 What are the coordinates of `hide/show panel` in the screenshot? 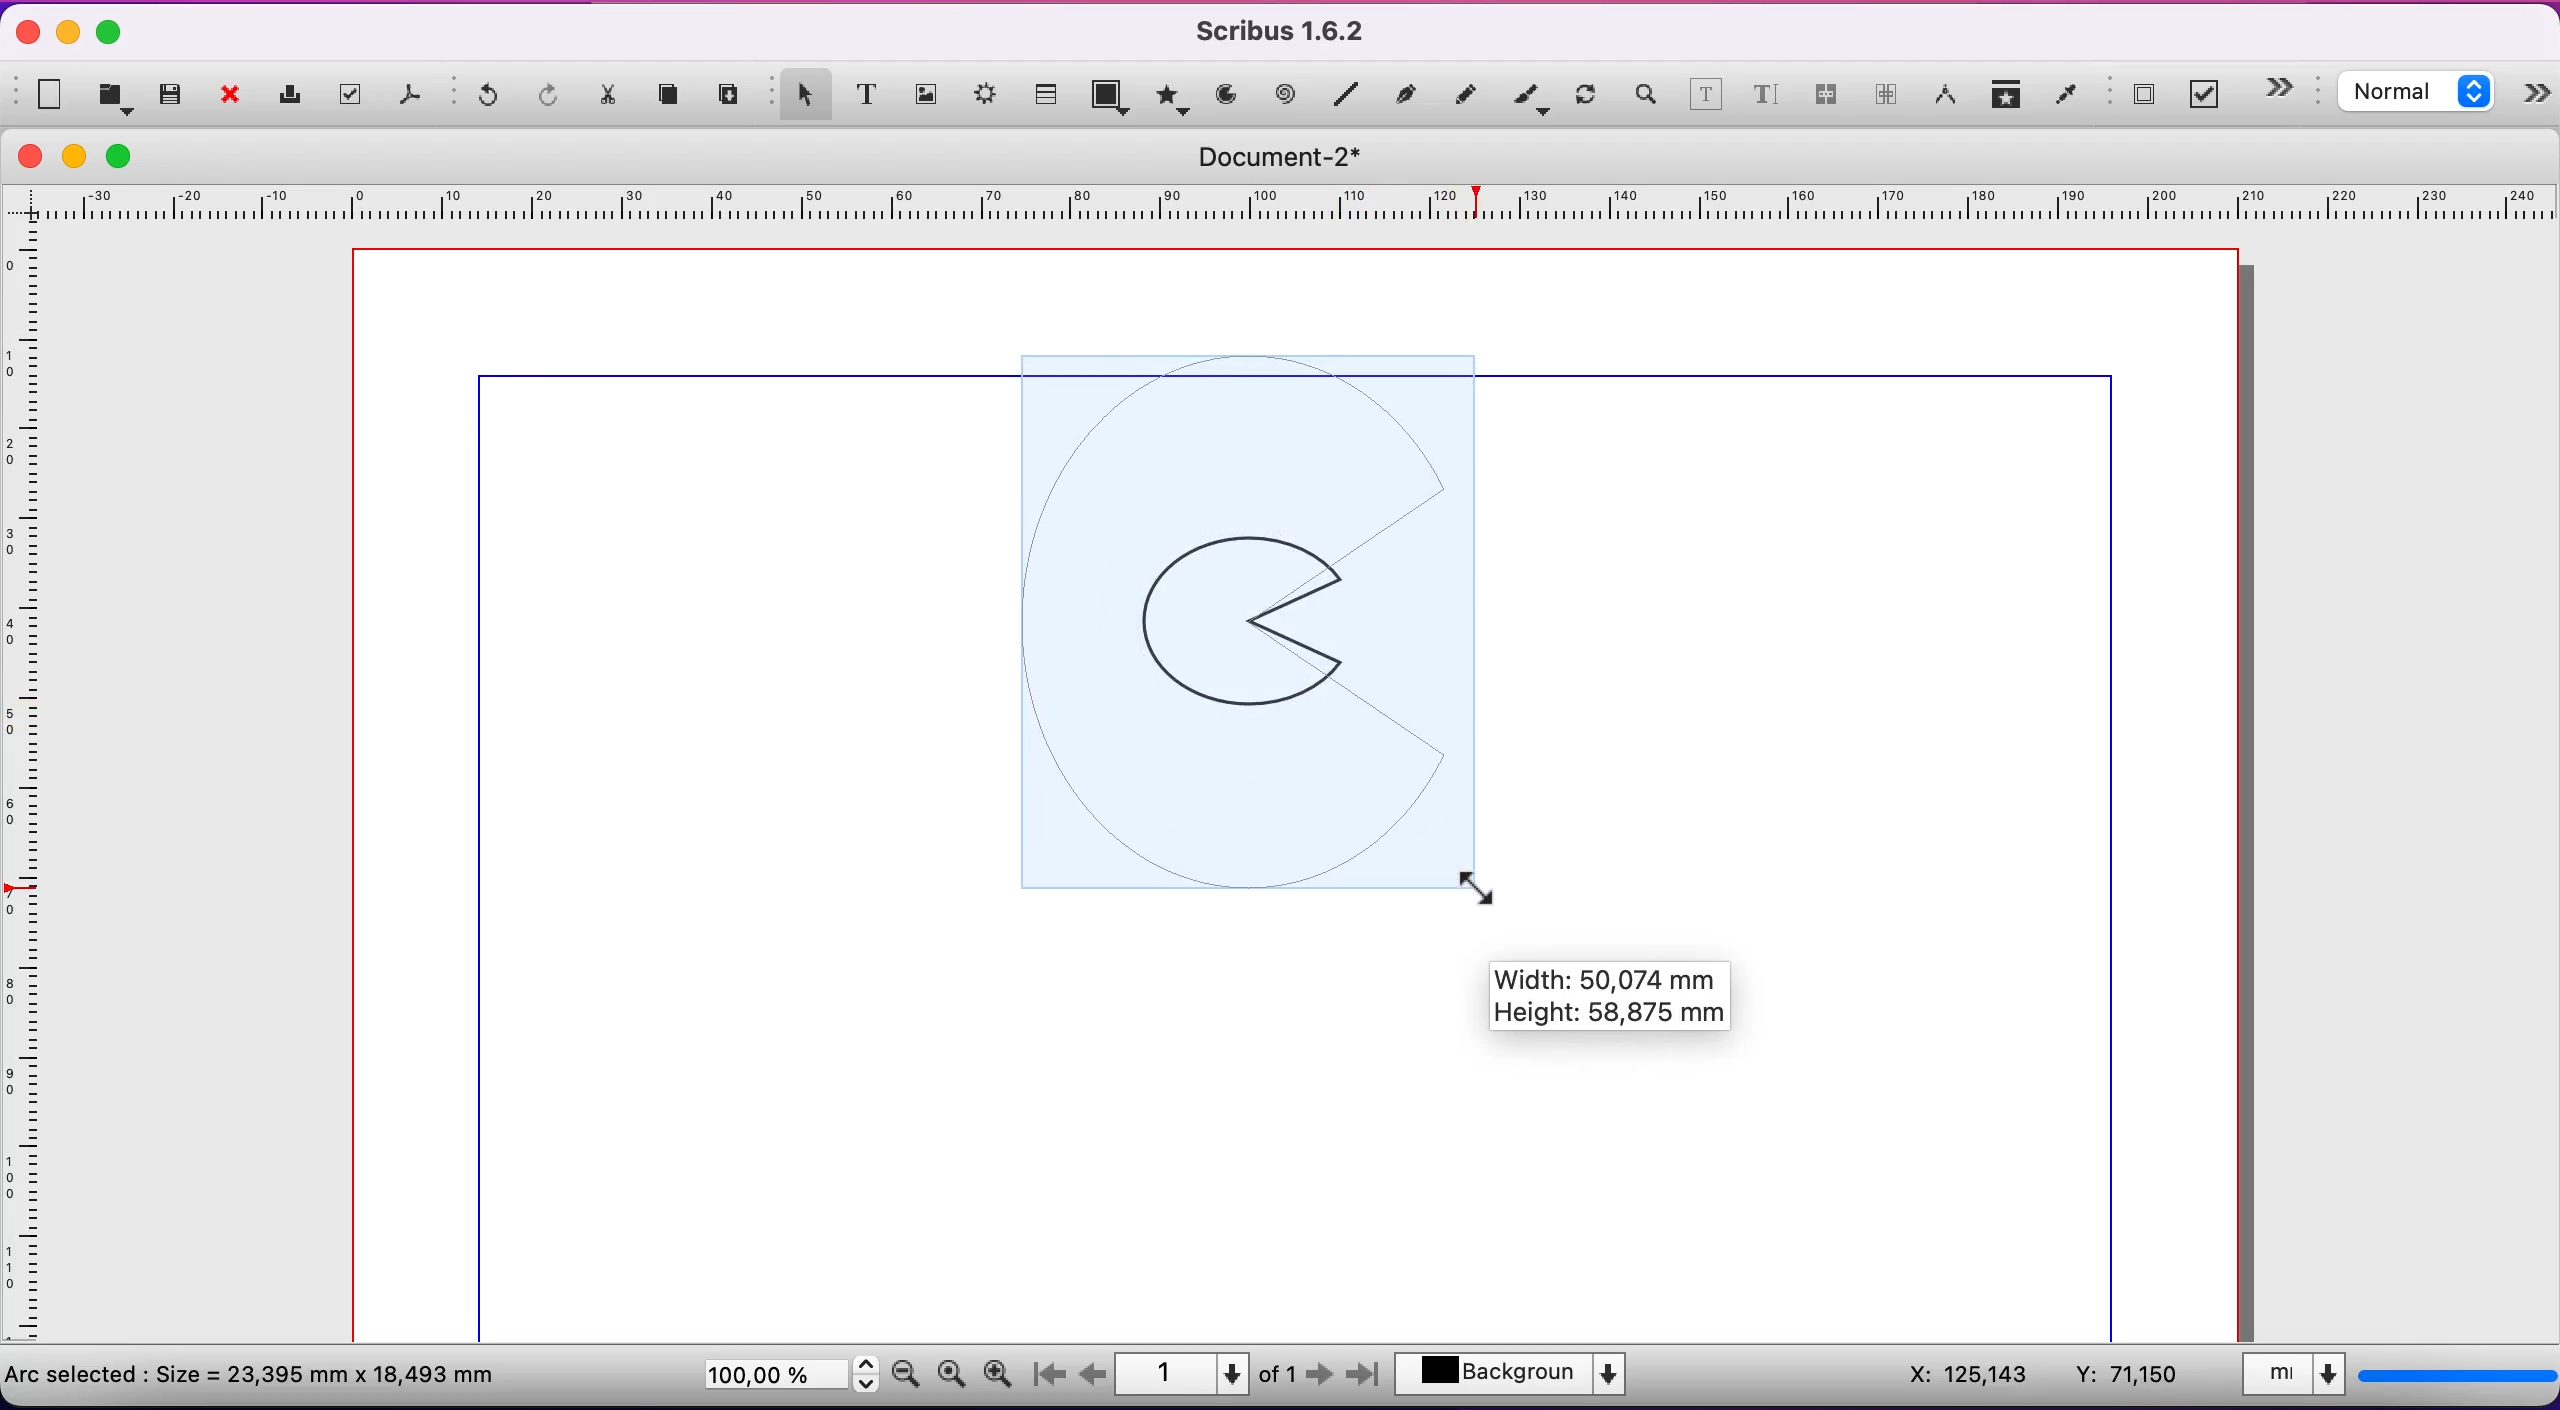 It's located at (2538, 97).